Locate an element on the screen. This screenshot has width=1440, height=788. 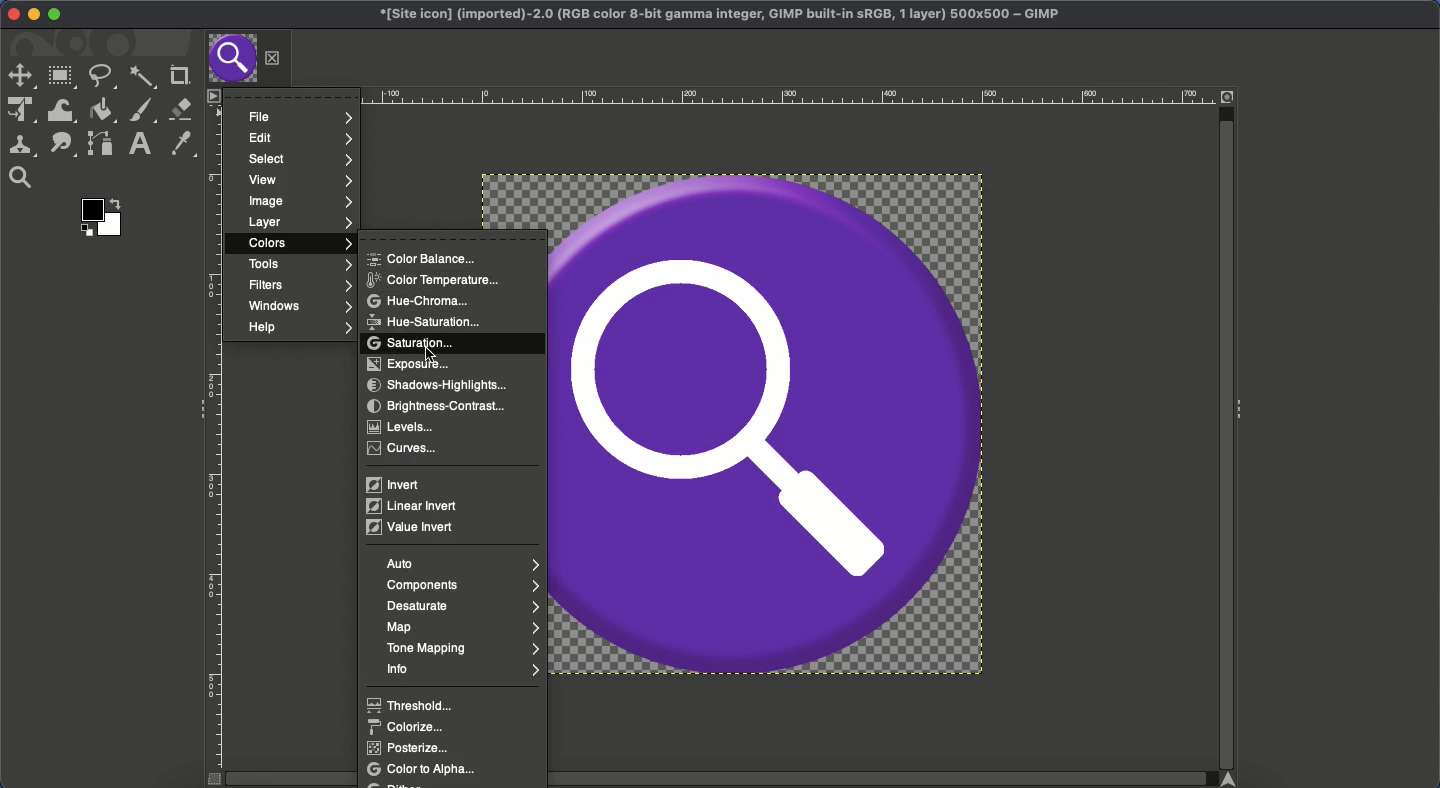
Maximize is located at coordinates (58, 15).